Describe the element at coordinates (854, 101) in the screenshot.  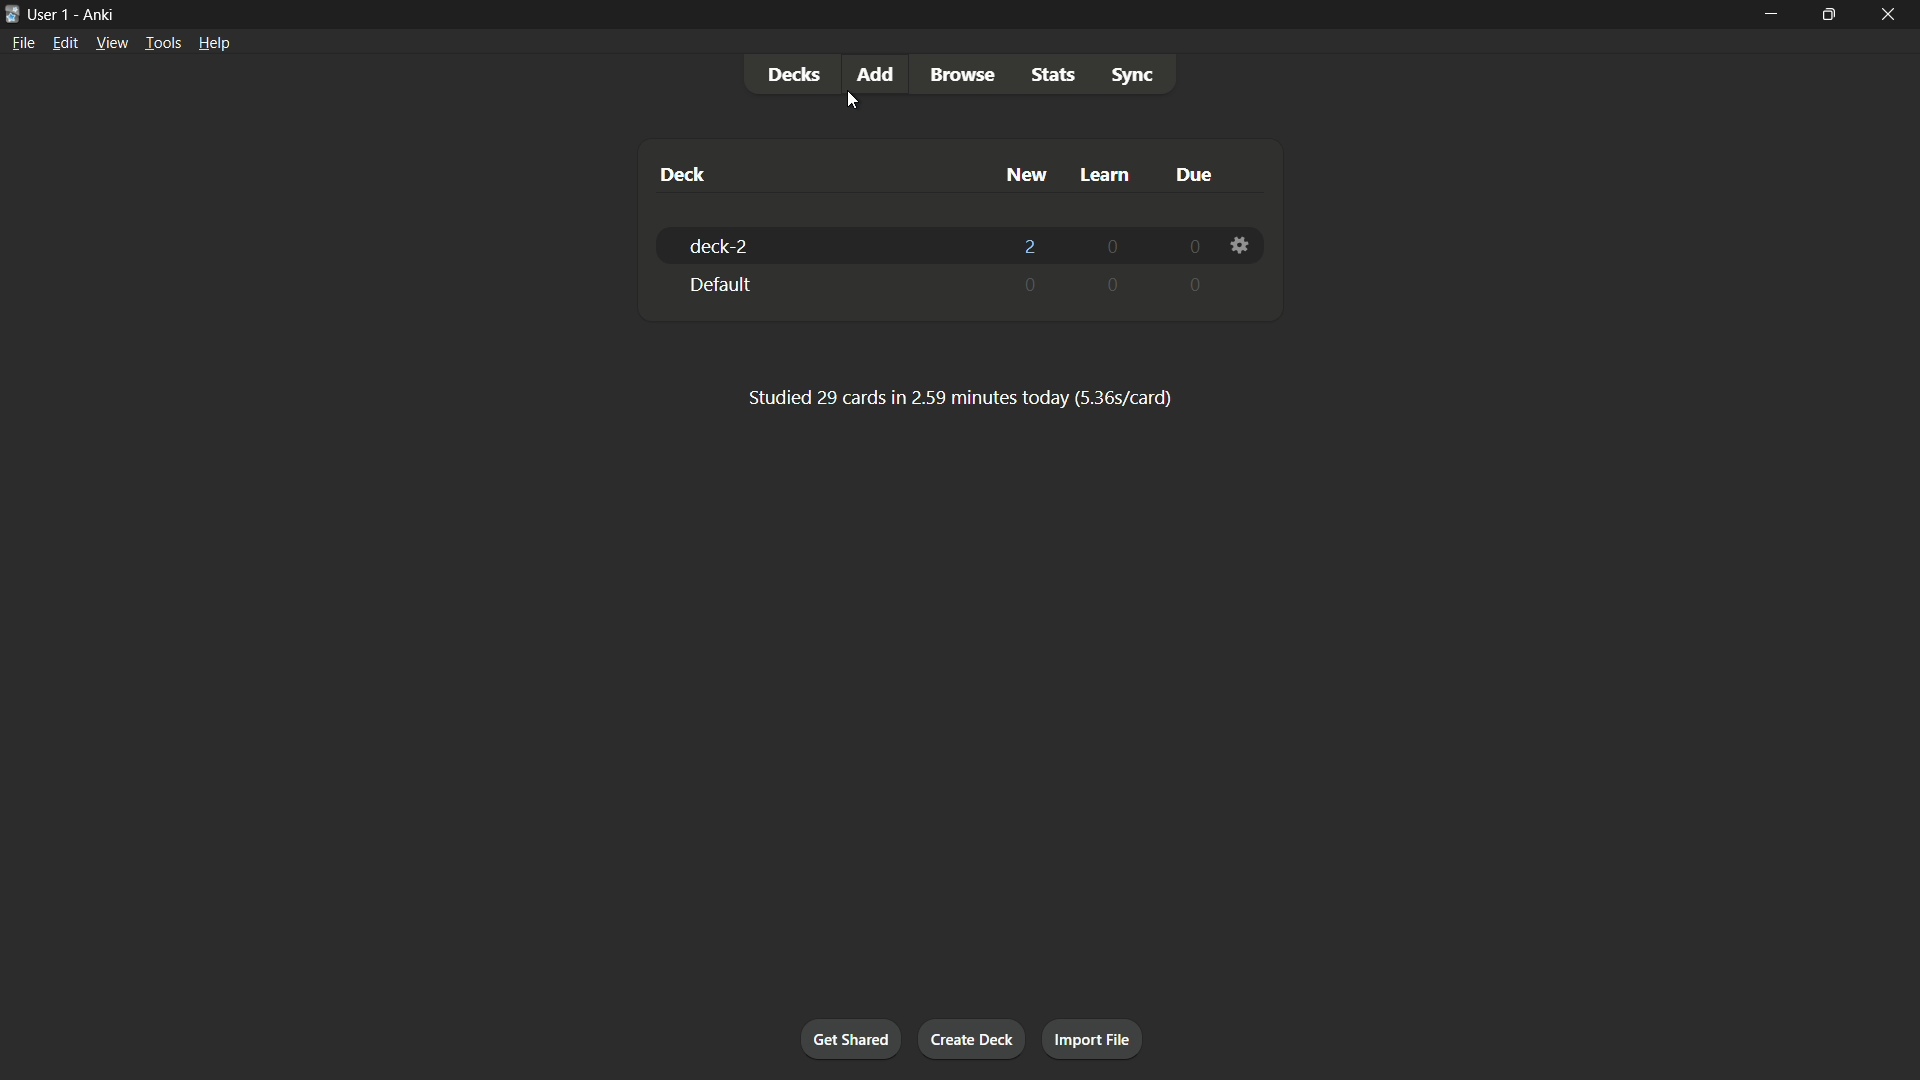
I see `cursor` at that location.